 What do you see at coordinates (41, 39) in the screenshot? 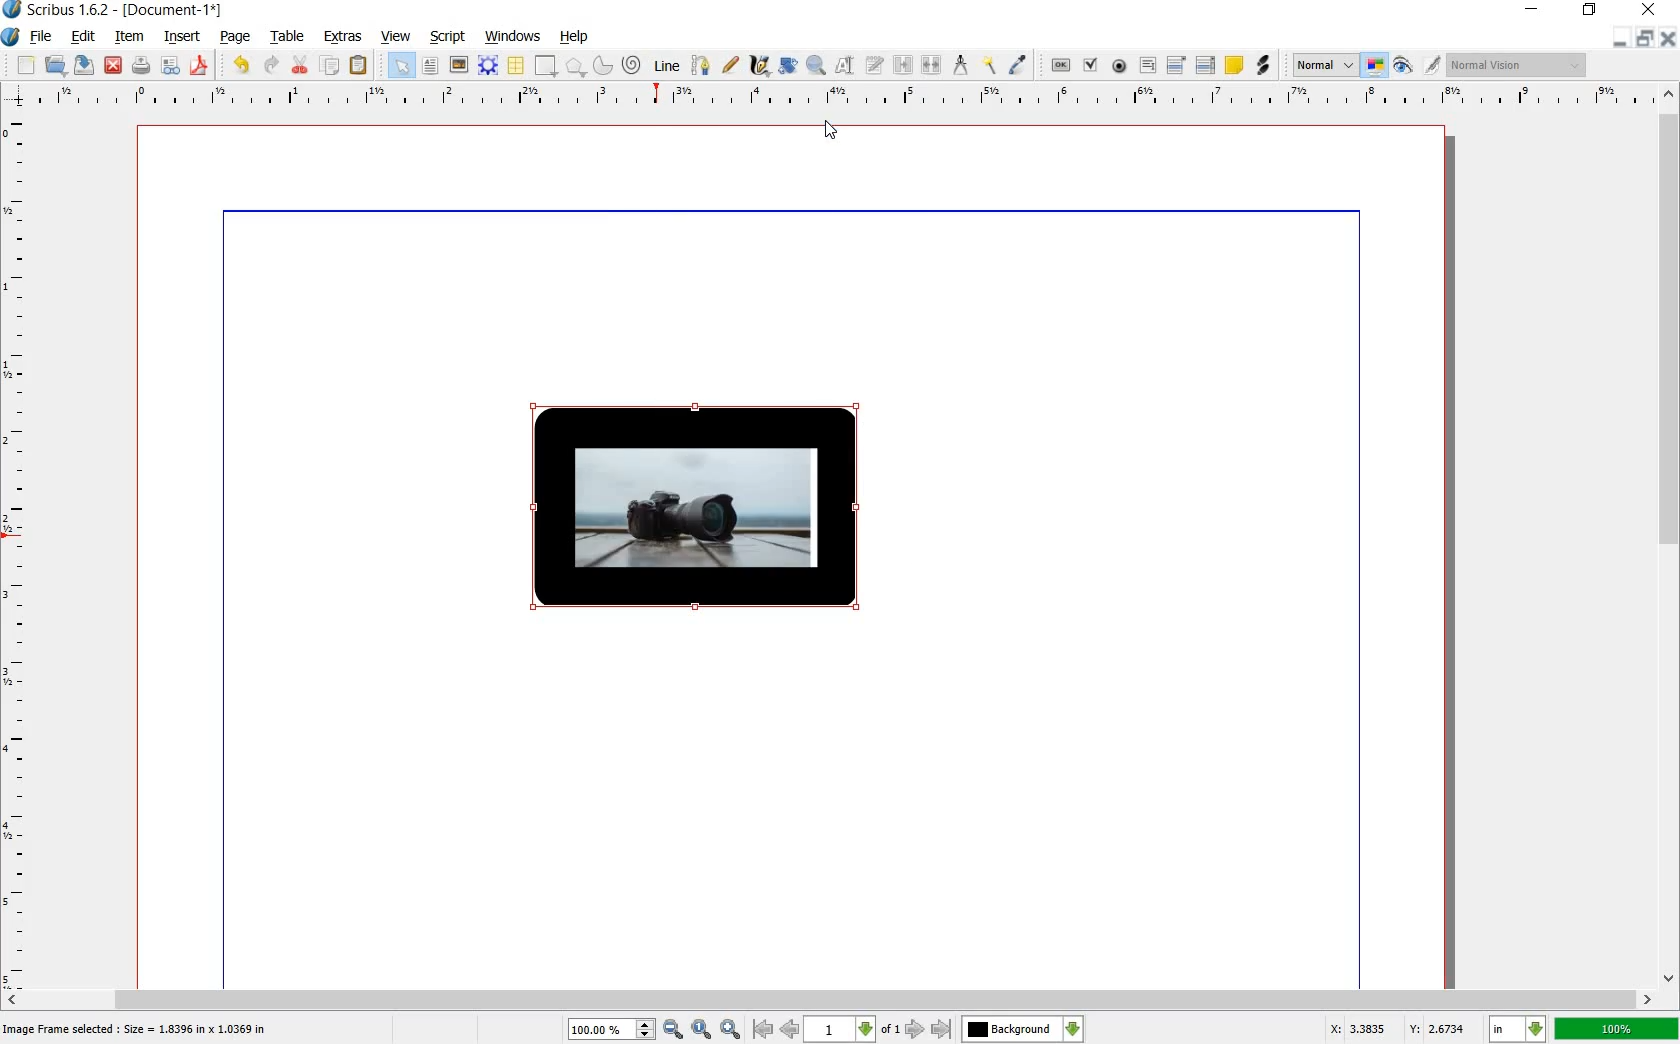
I see `file` at bounding box center [41, 39].